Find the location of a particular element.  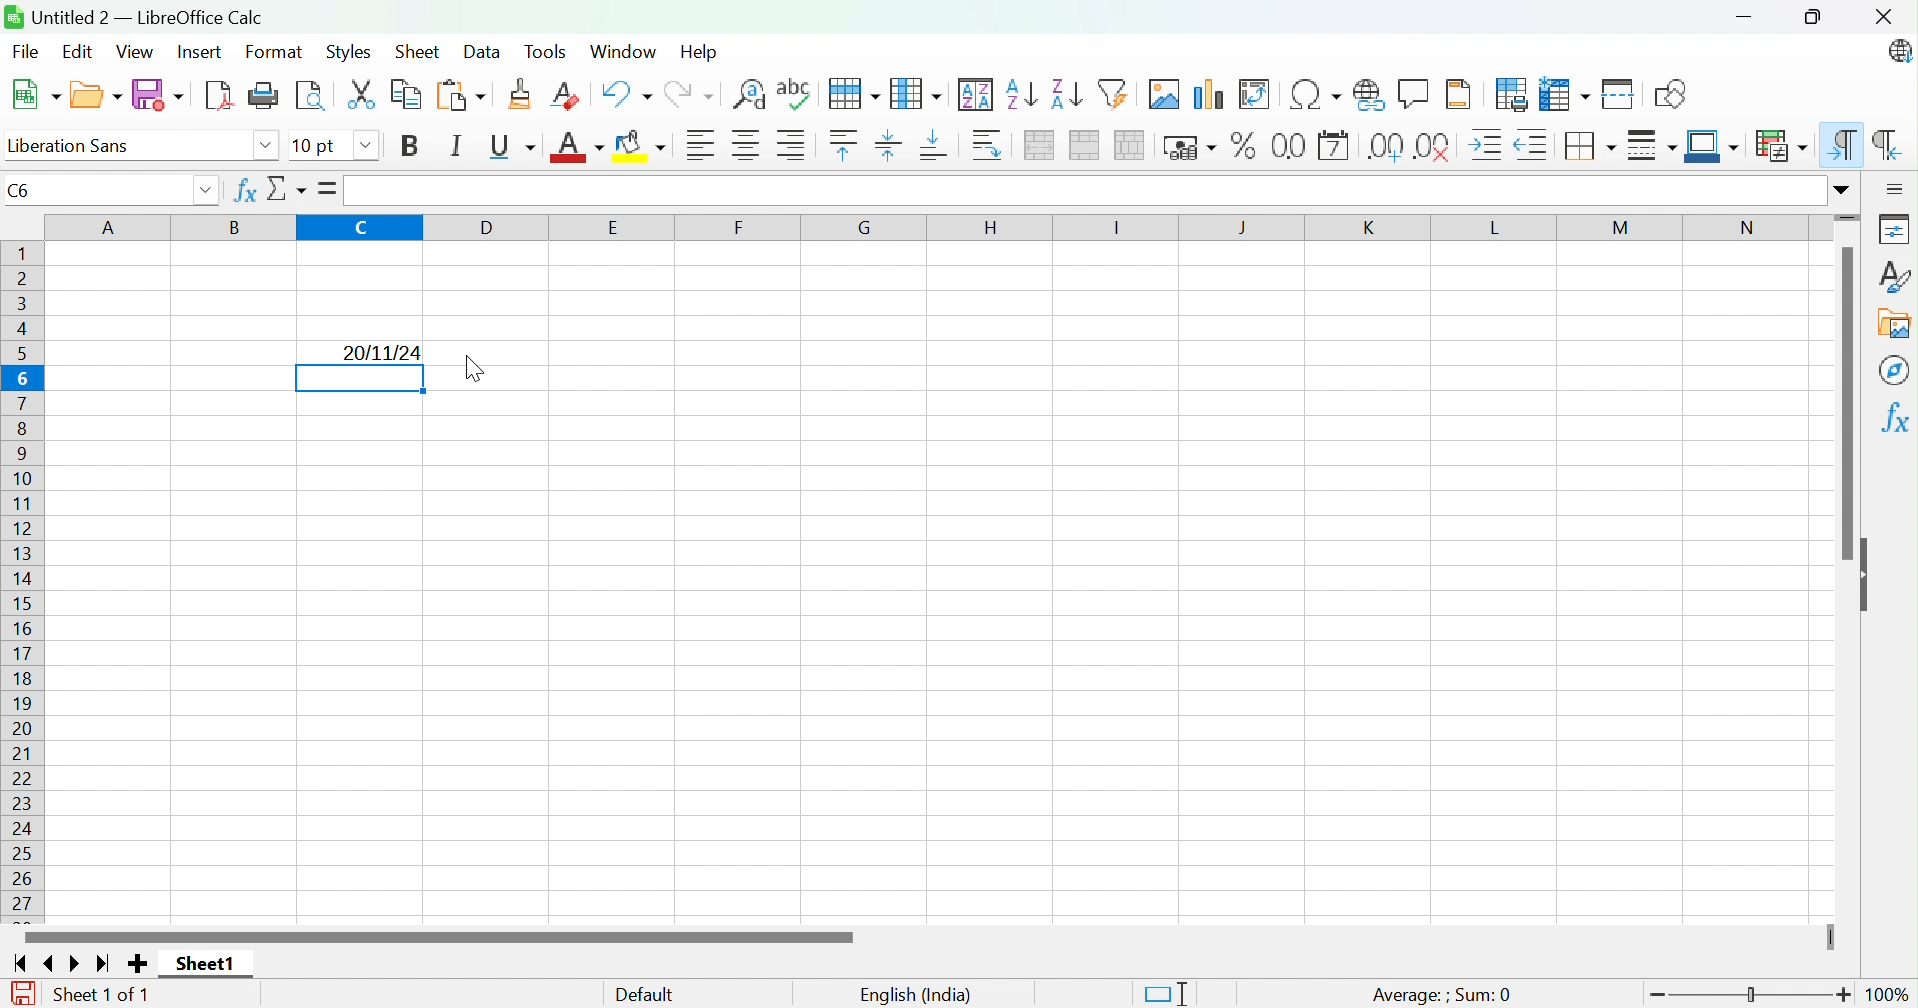

Scroll to first sheet is located at coordinates (21, 963).